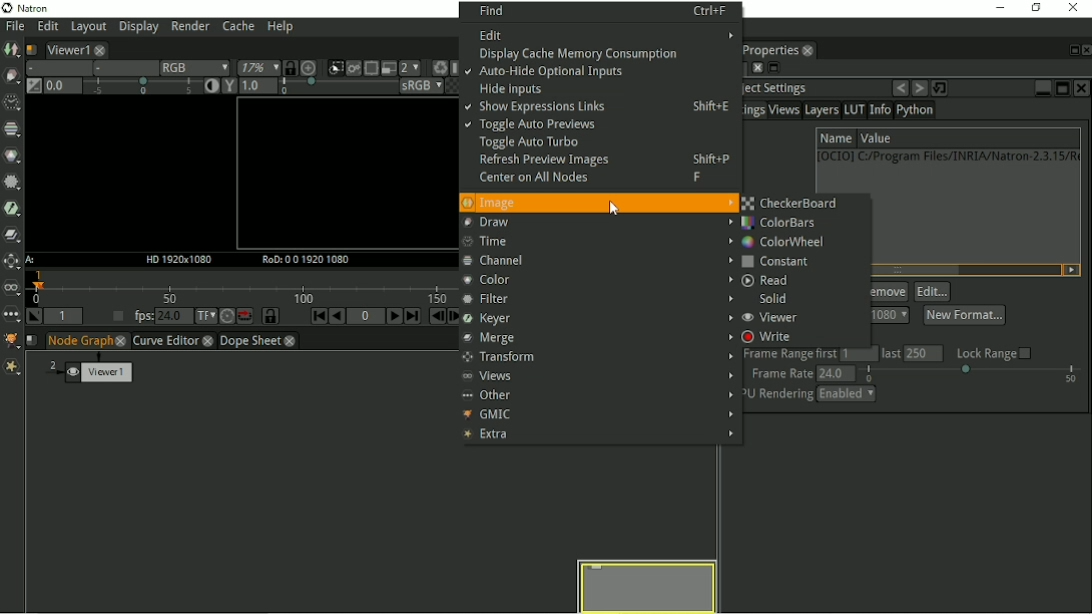 This screenshot has width=1092, height=614. What do you see at coordinates (121, 69) in the screenshot?
I see `Alpha channel` at bounding box center [121, 69].